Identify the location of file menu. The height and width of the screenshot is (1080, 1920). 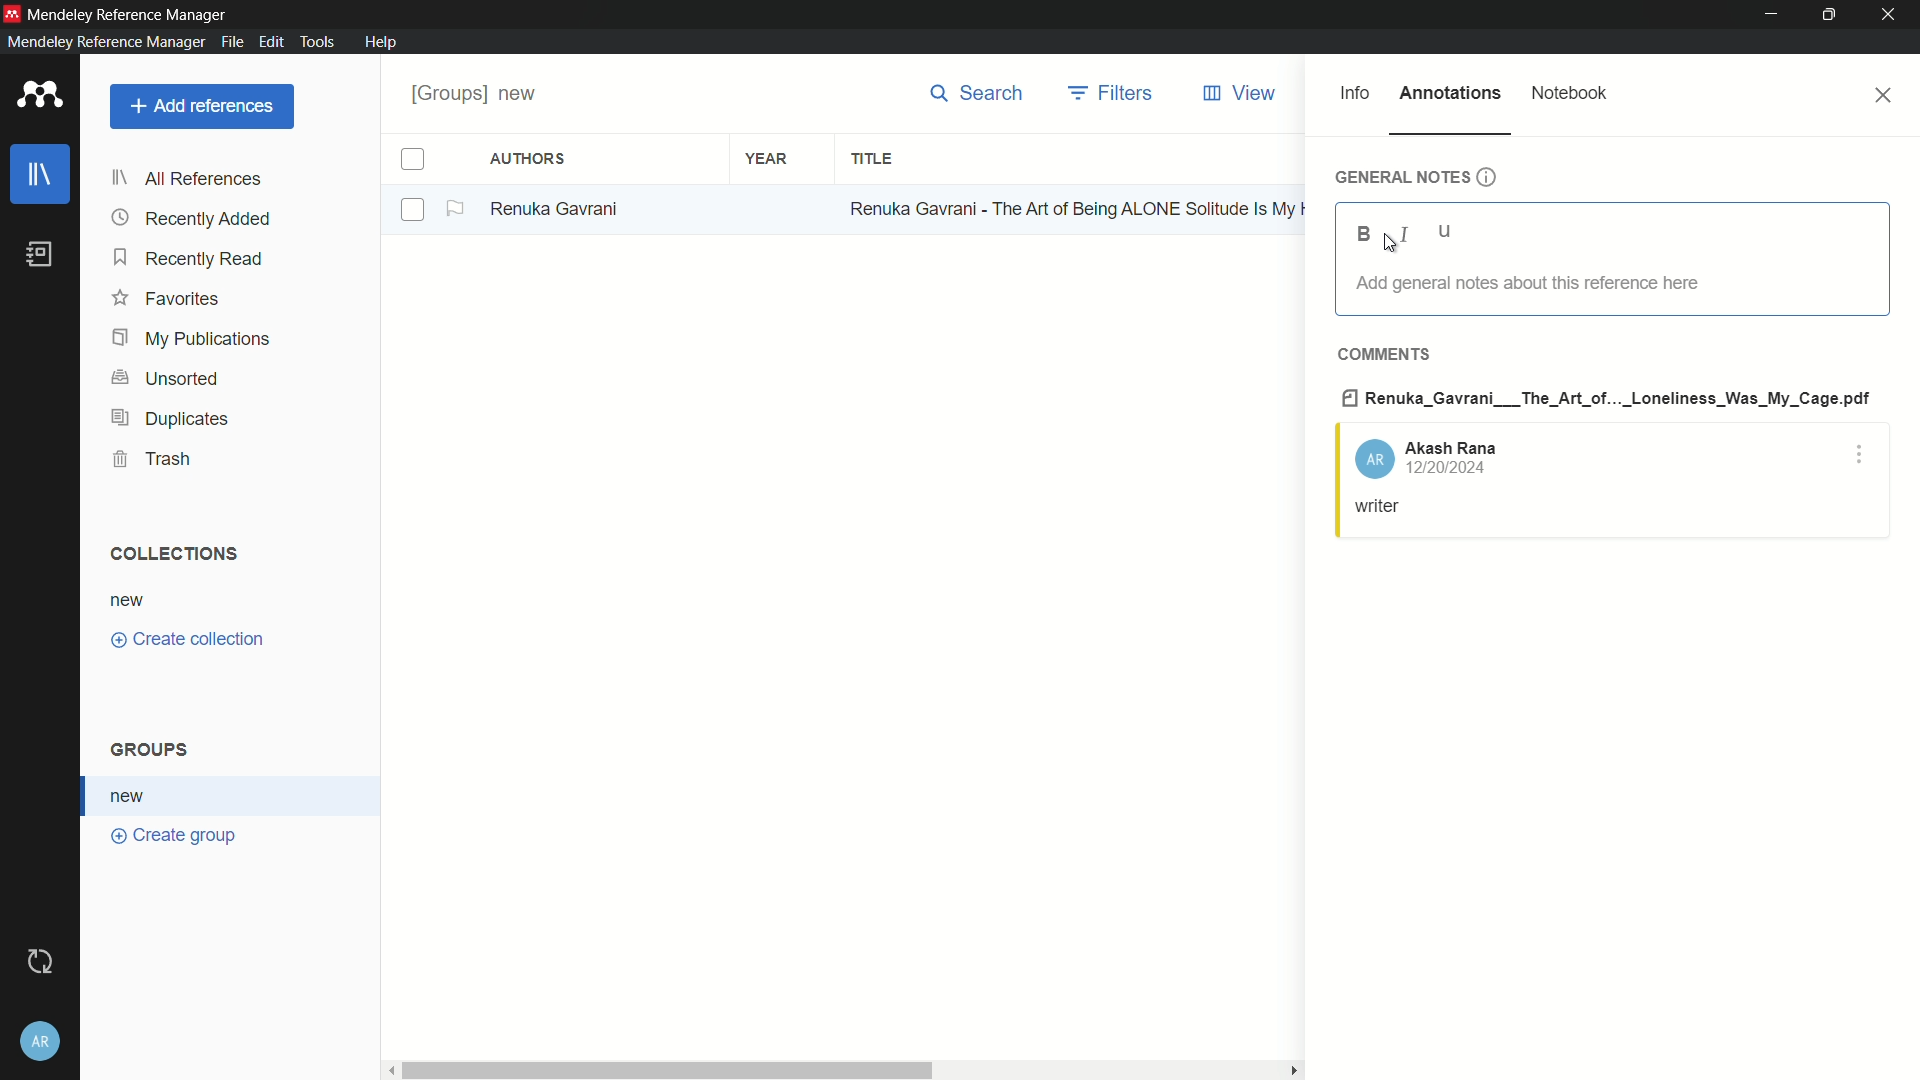
(232, 42).